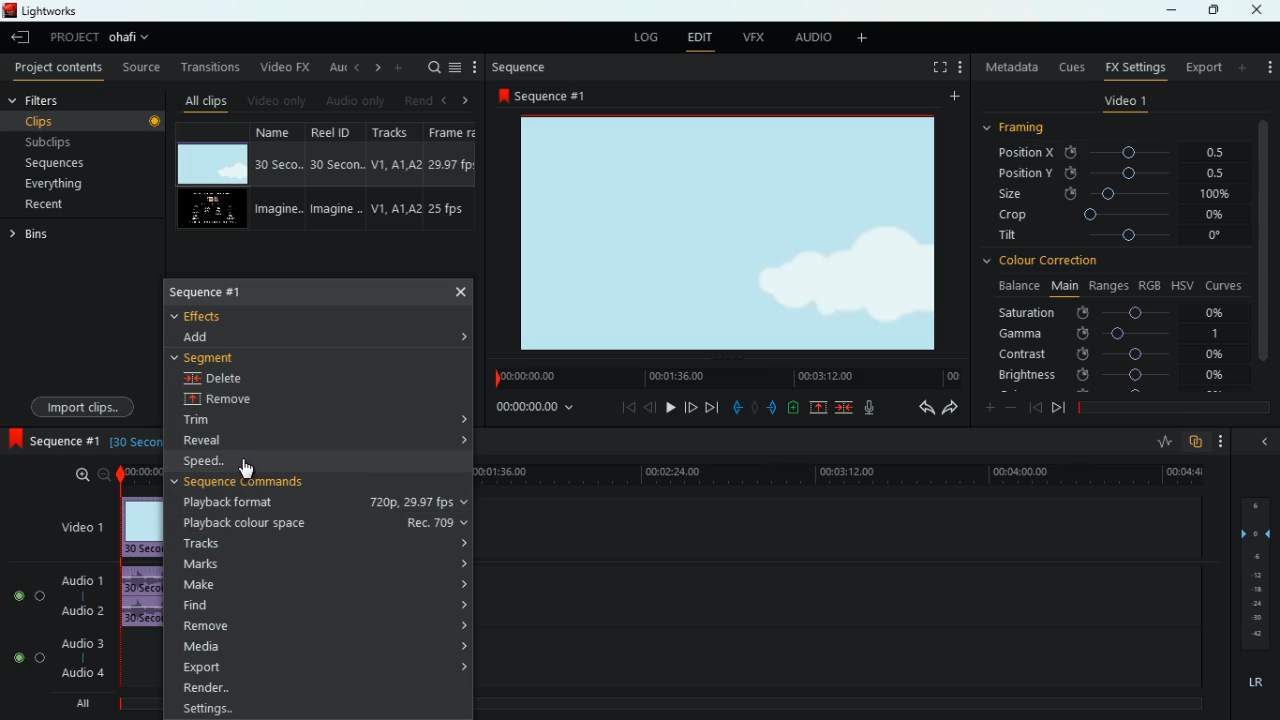  Describe the element at coordinates (1171, 12) in the screenshot. I see `minimize` at that location.